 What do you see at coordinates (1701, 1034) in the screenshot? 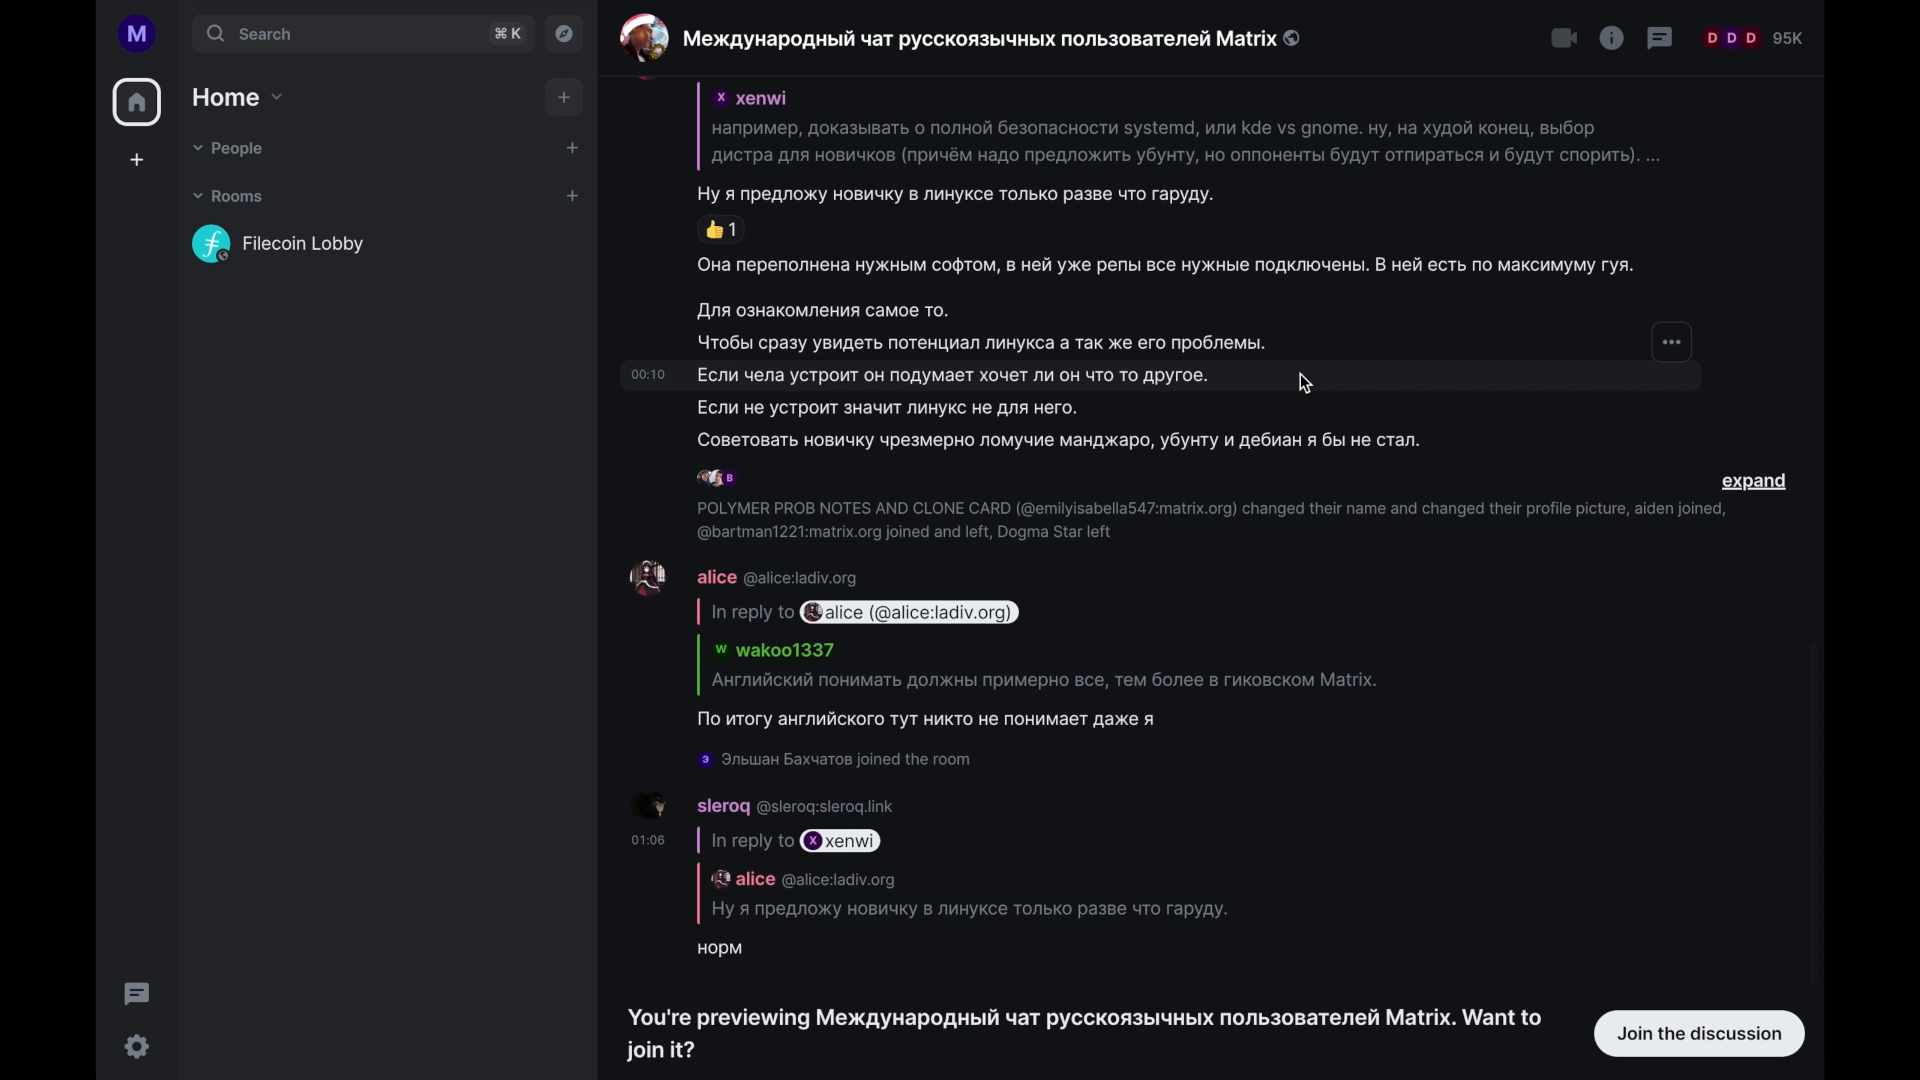
I see `join the discussion` at bounding box center [1701, 1034].